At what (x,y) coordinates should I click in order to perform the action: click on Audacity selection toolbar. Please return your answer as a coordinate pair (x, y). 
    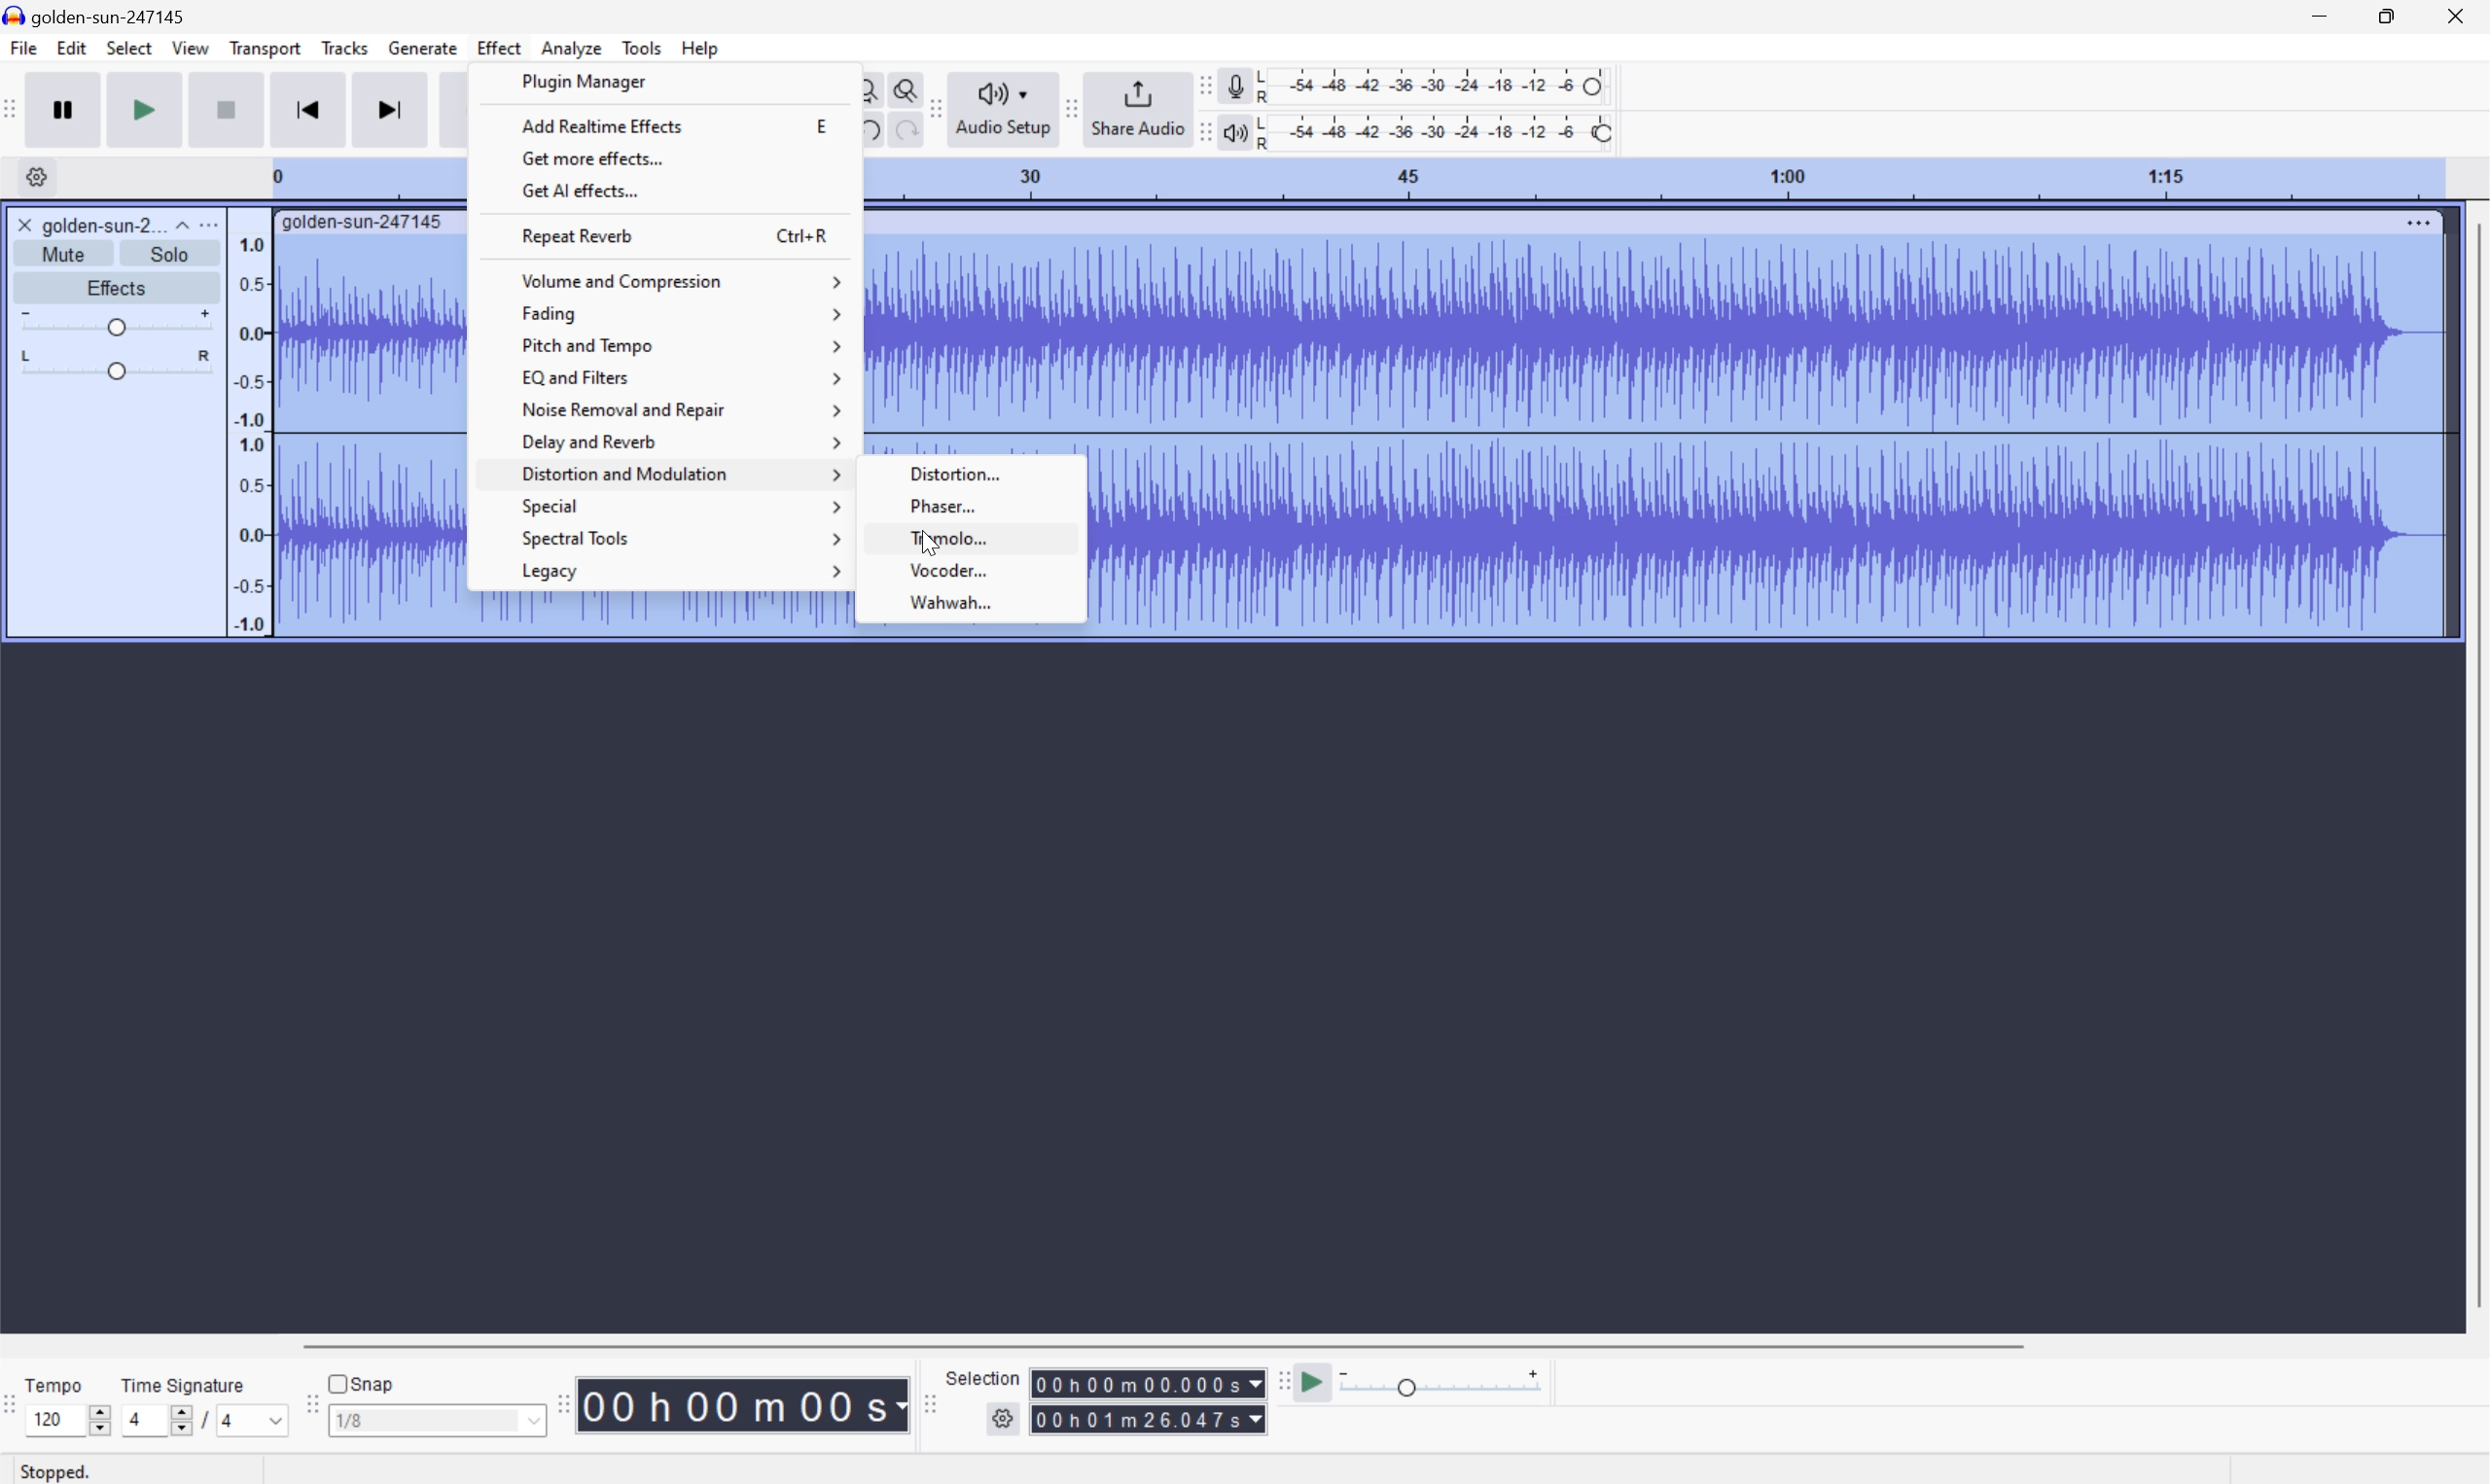
    Looking at the image, I should click on (929, 1409).